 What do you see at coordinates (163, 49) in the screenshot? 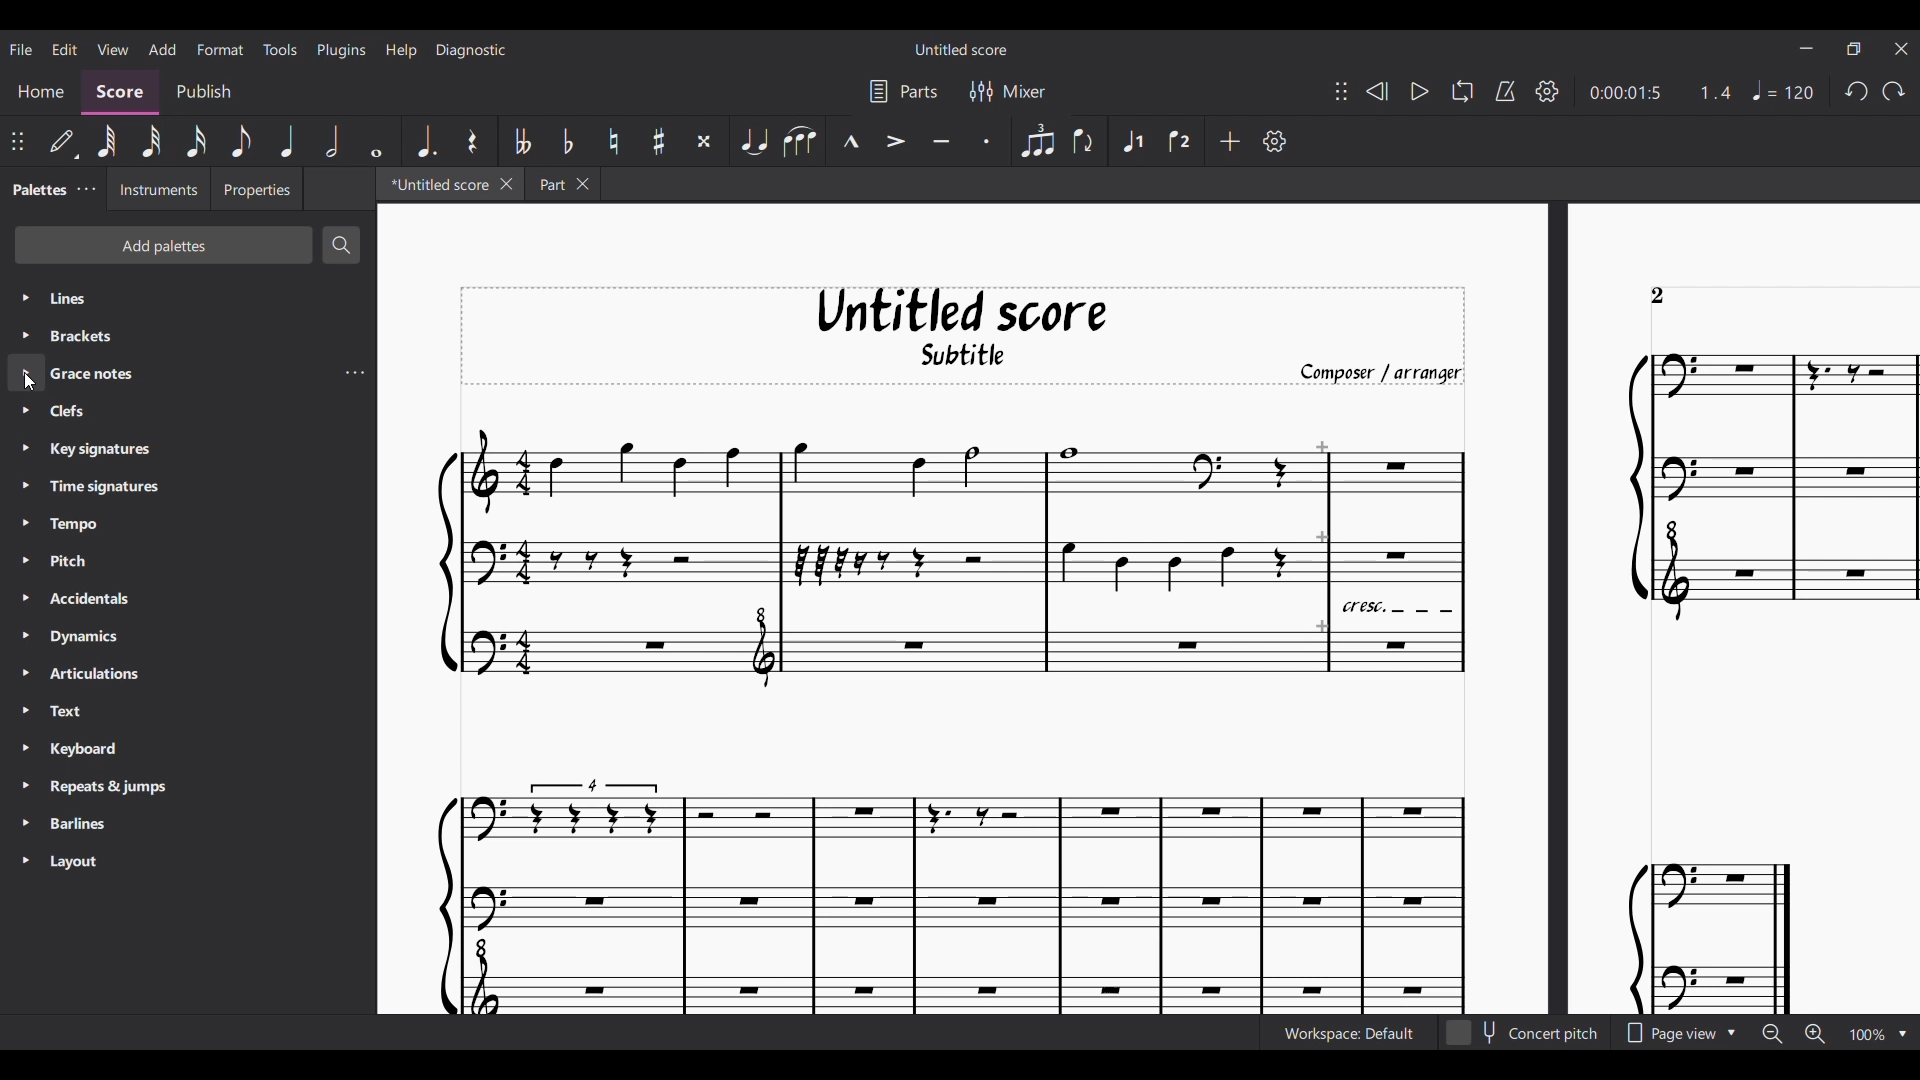
I see `Add menu` at bounding box center [163, 49].